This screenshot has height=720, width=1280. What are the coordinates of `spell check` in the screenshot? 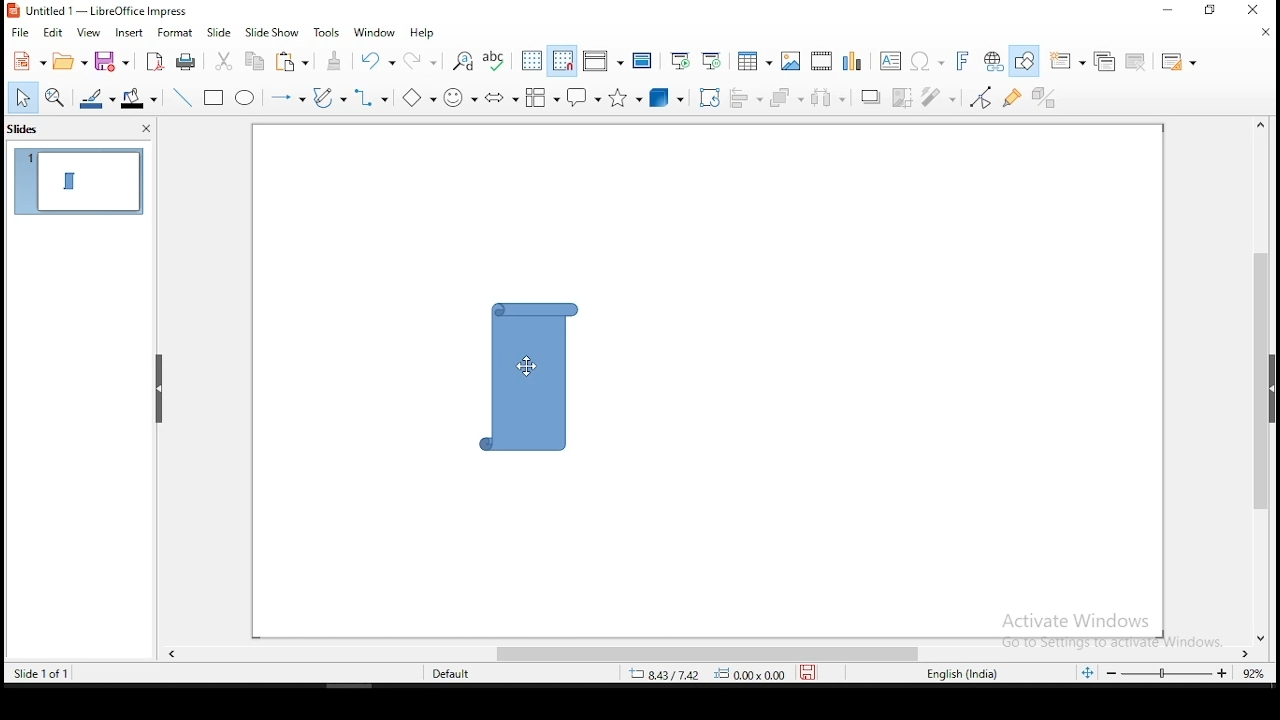 It's located at (497, 60).